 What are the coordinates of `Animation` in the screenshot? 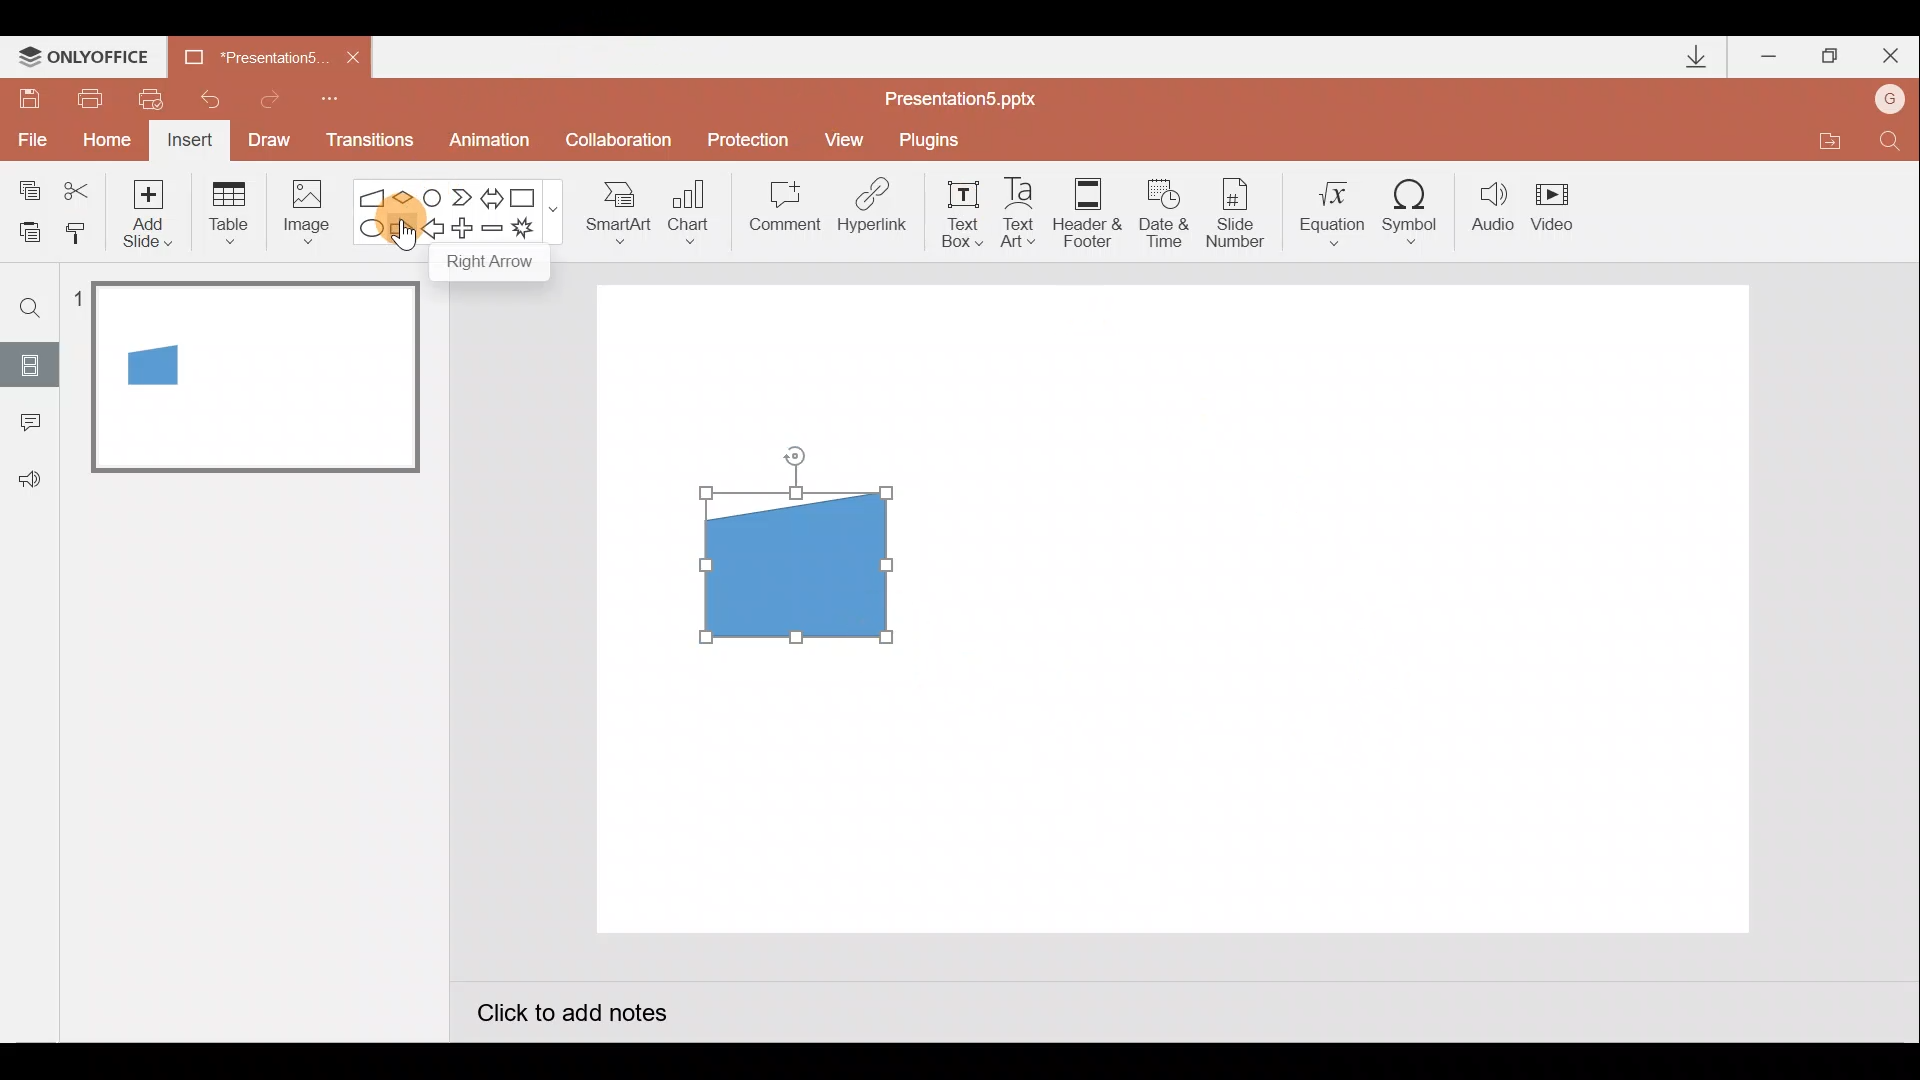 It's located at (492, 143).